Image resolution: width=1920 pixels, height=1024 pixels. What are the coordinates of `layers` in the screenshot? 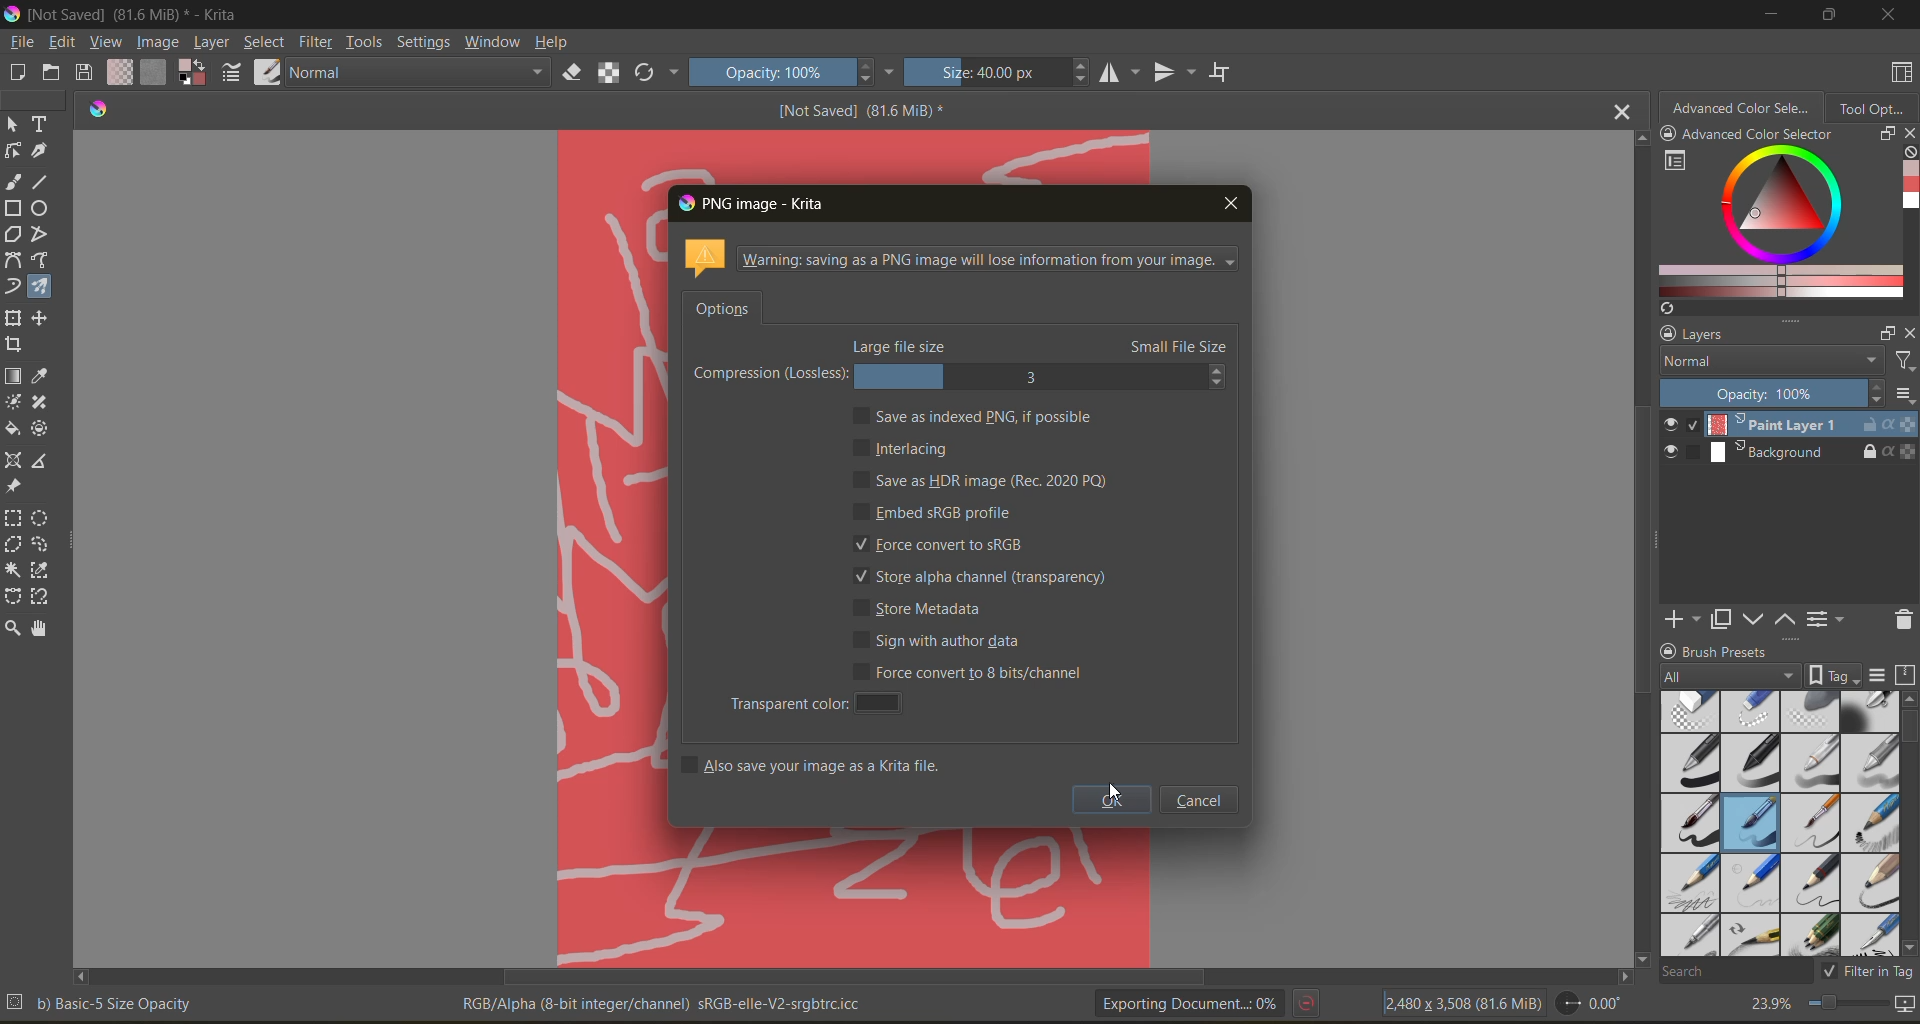 It's located at (1775, 335).